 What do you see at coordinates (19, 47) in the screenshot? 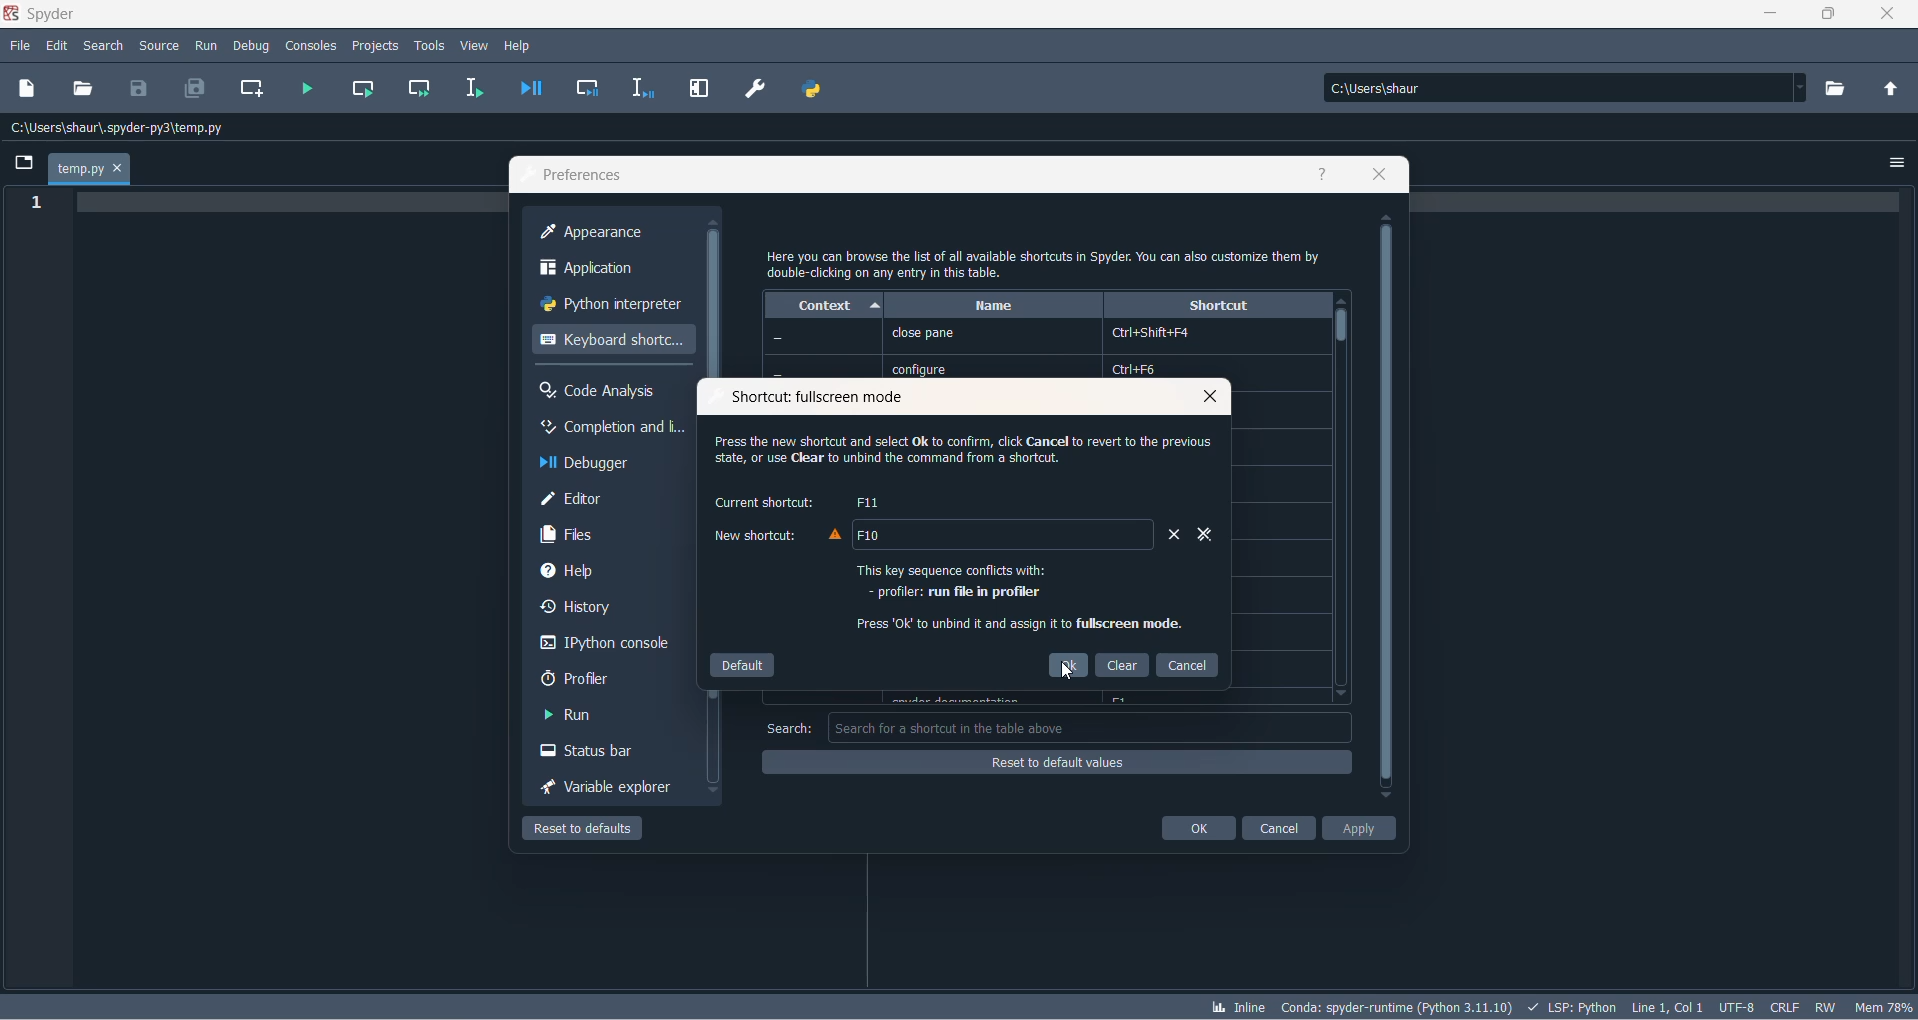
I see `file` at bounding box center [19, 47].